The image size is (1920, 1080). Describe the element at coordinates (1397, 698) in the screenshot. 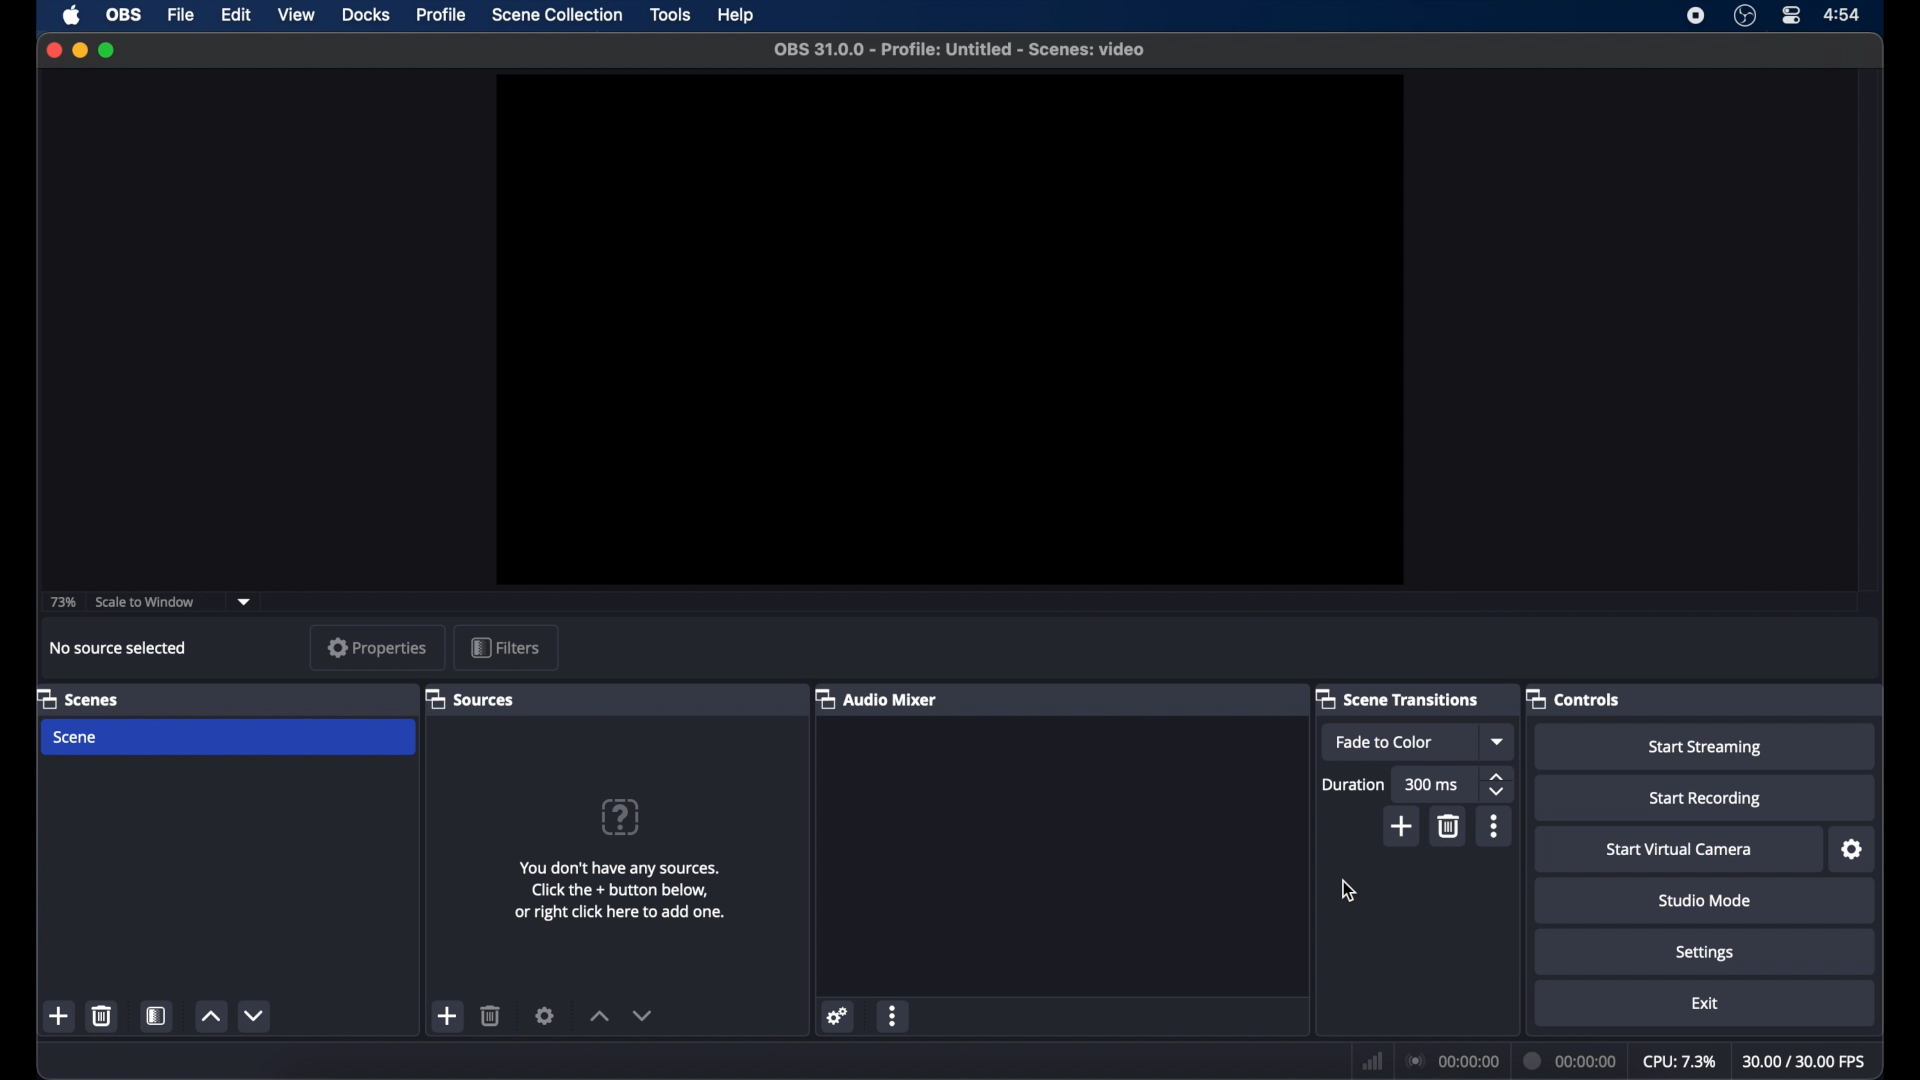

I see `scene transitions` at that location.